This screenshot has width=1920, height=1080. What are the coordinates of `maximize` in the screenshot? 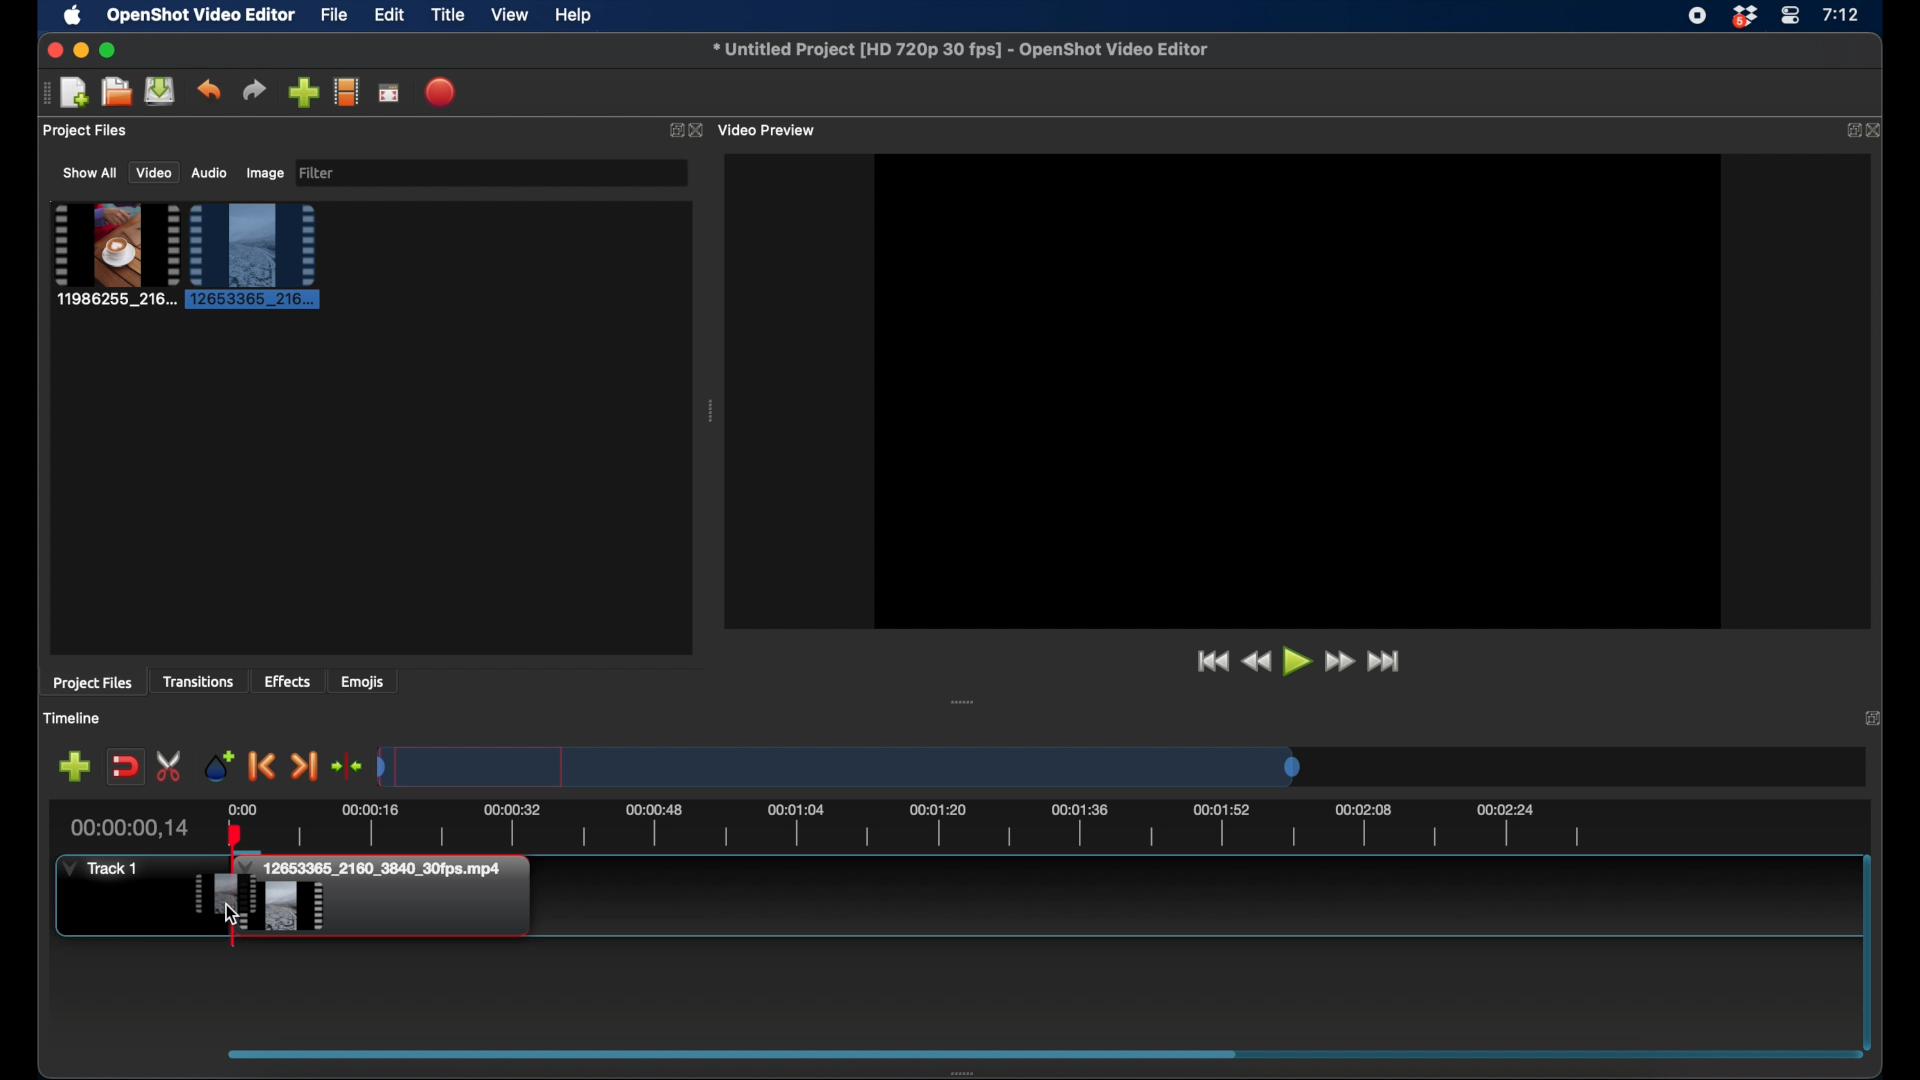 It's located at (109, 51).